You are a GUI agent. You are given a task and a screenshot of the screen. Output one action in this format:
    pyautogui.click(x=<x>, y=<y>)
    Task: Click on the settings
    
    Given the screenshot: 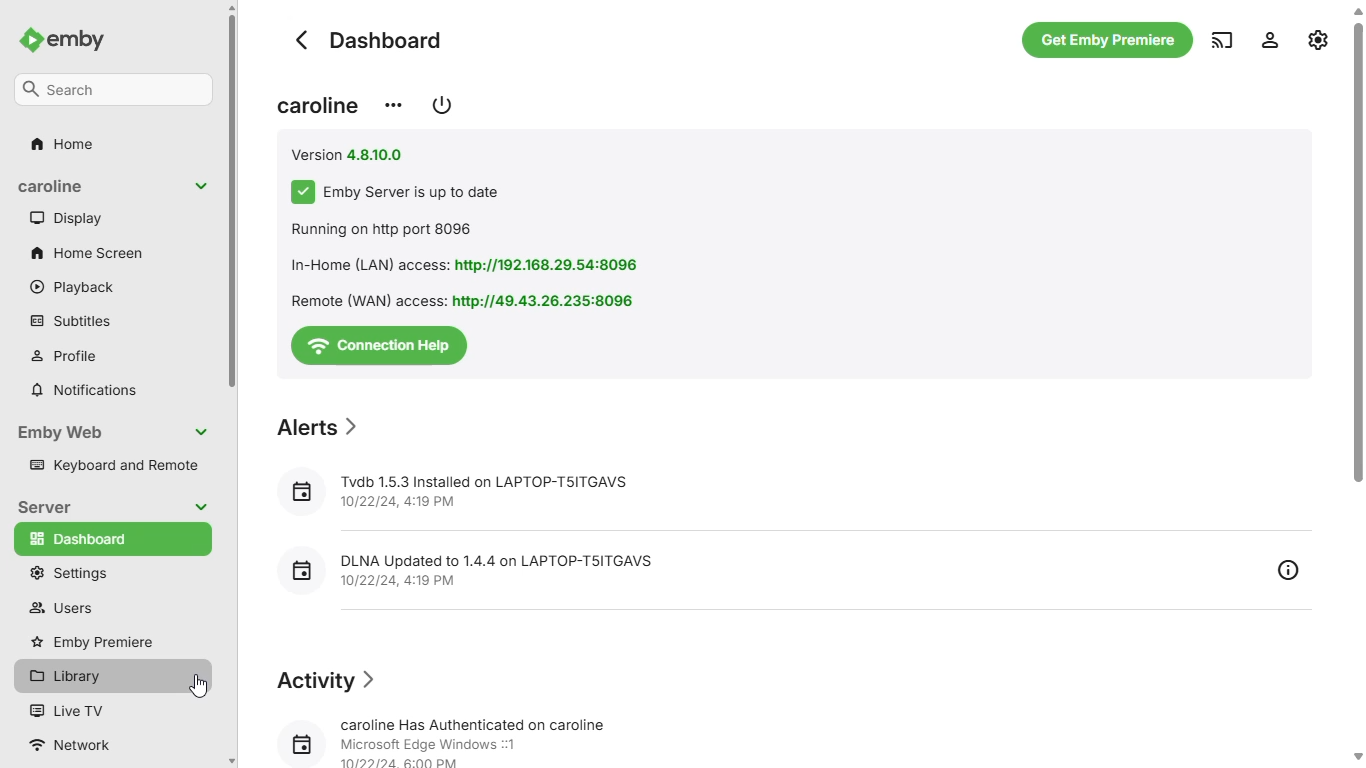 What is the action you would take?
    pyautogui.click(x=66, y=574)
    